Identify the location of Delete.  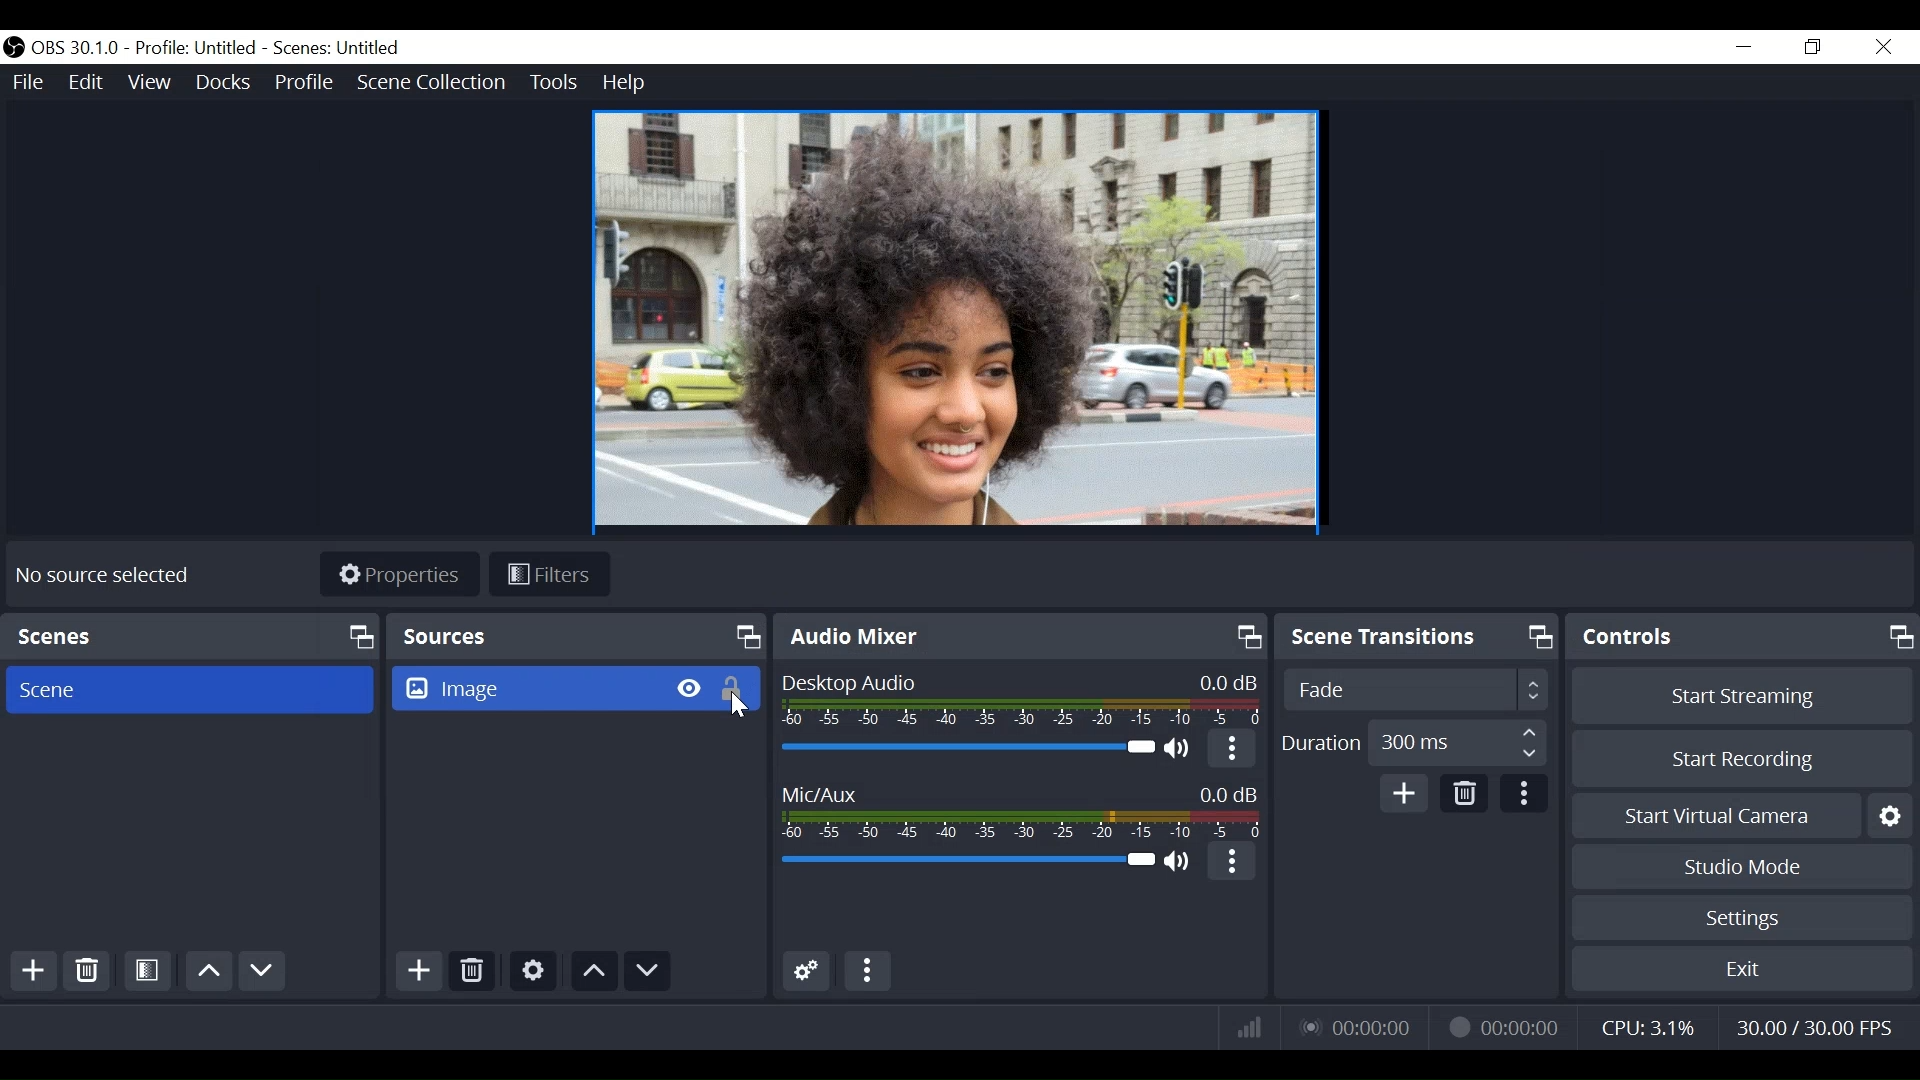
(1464, 796).